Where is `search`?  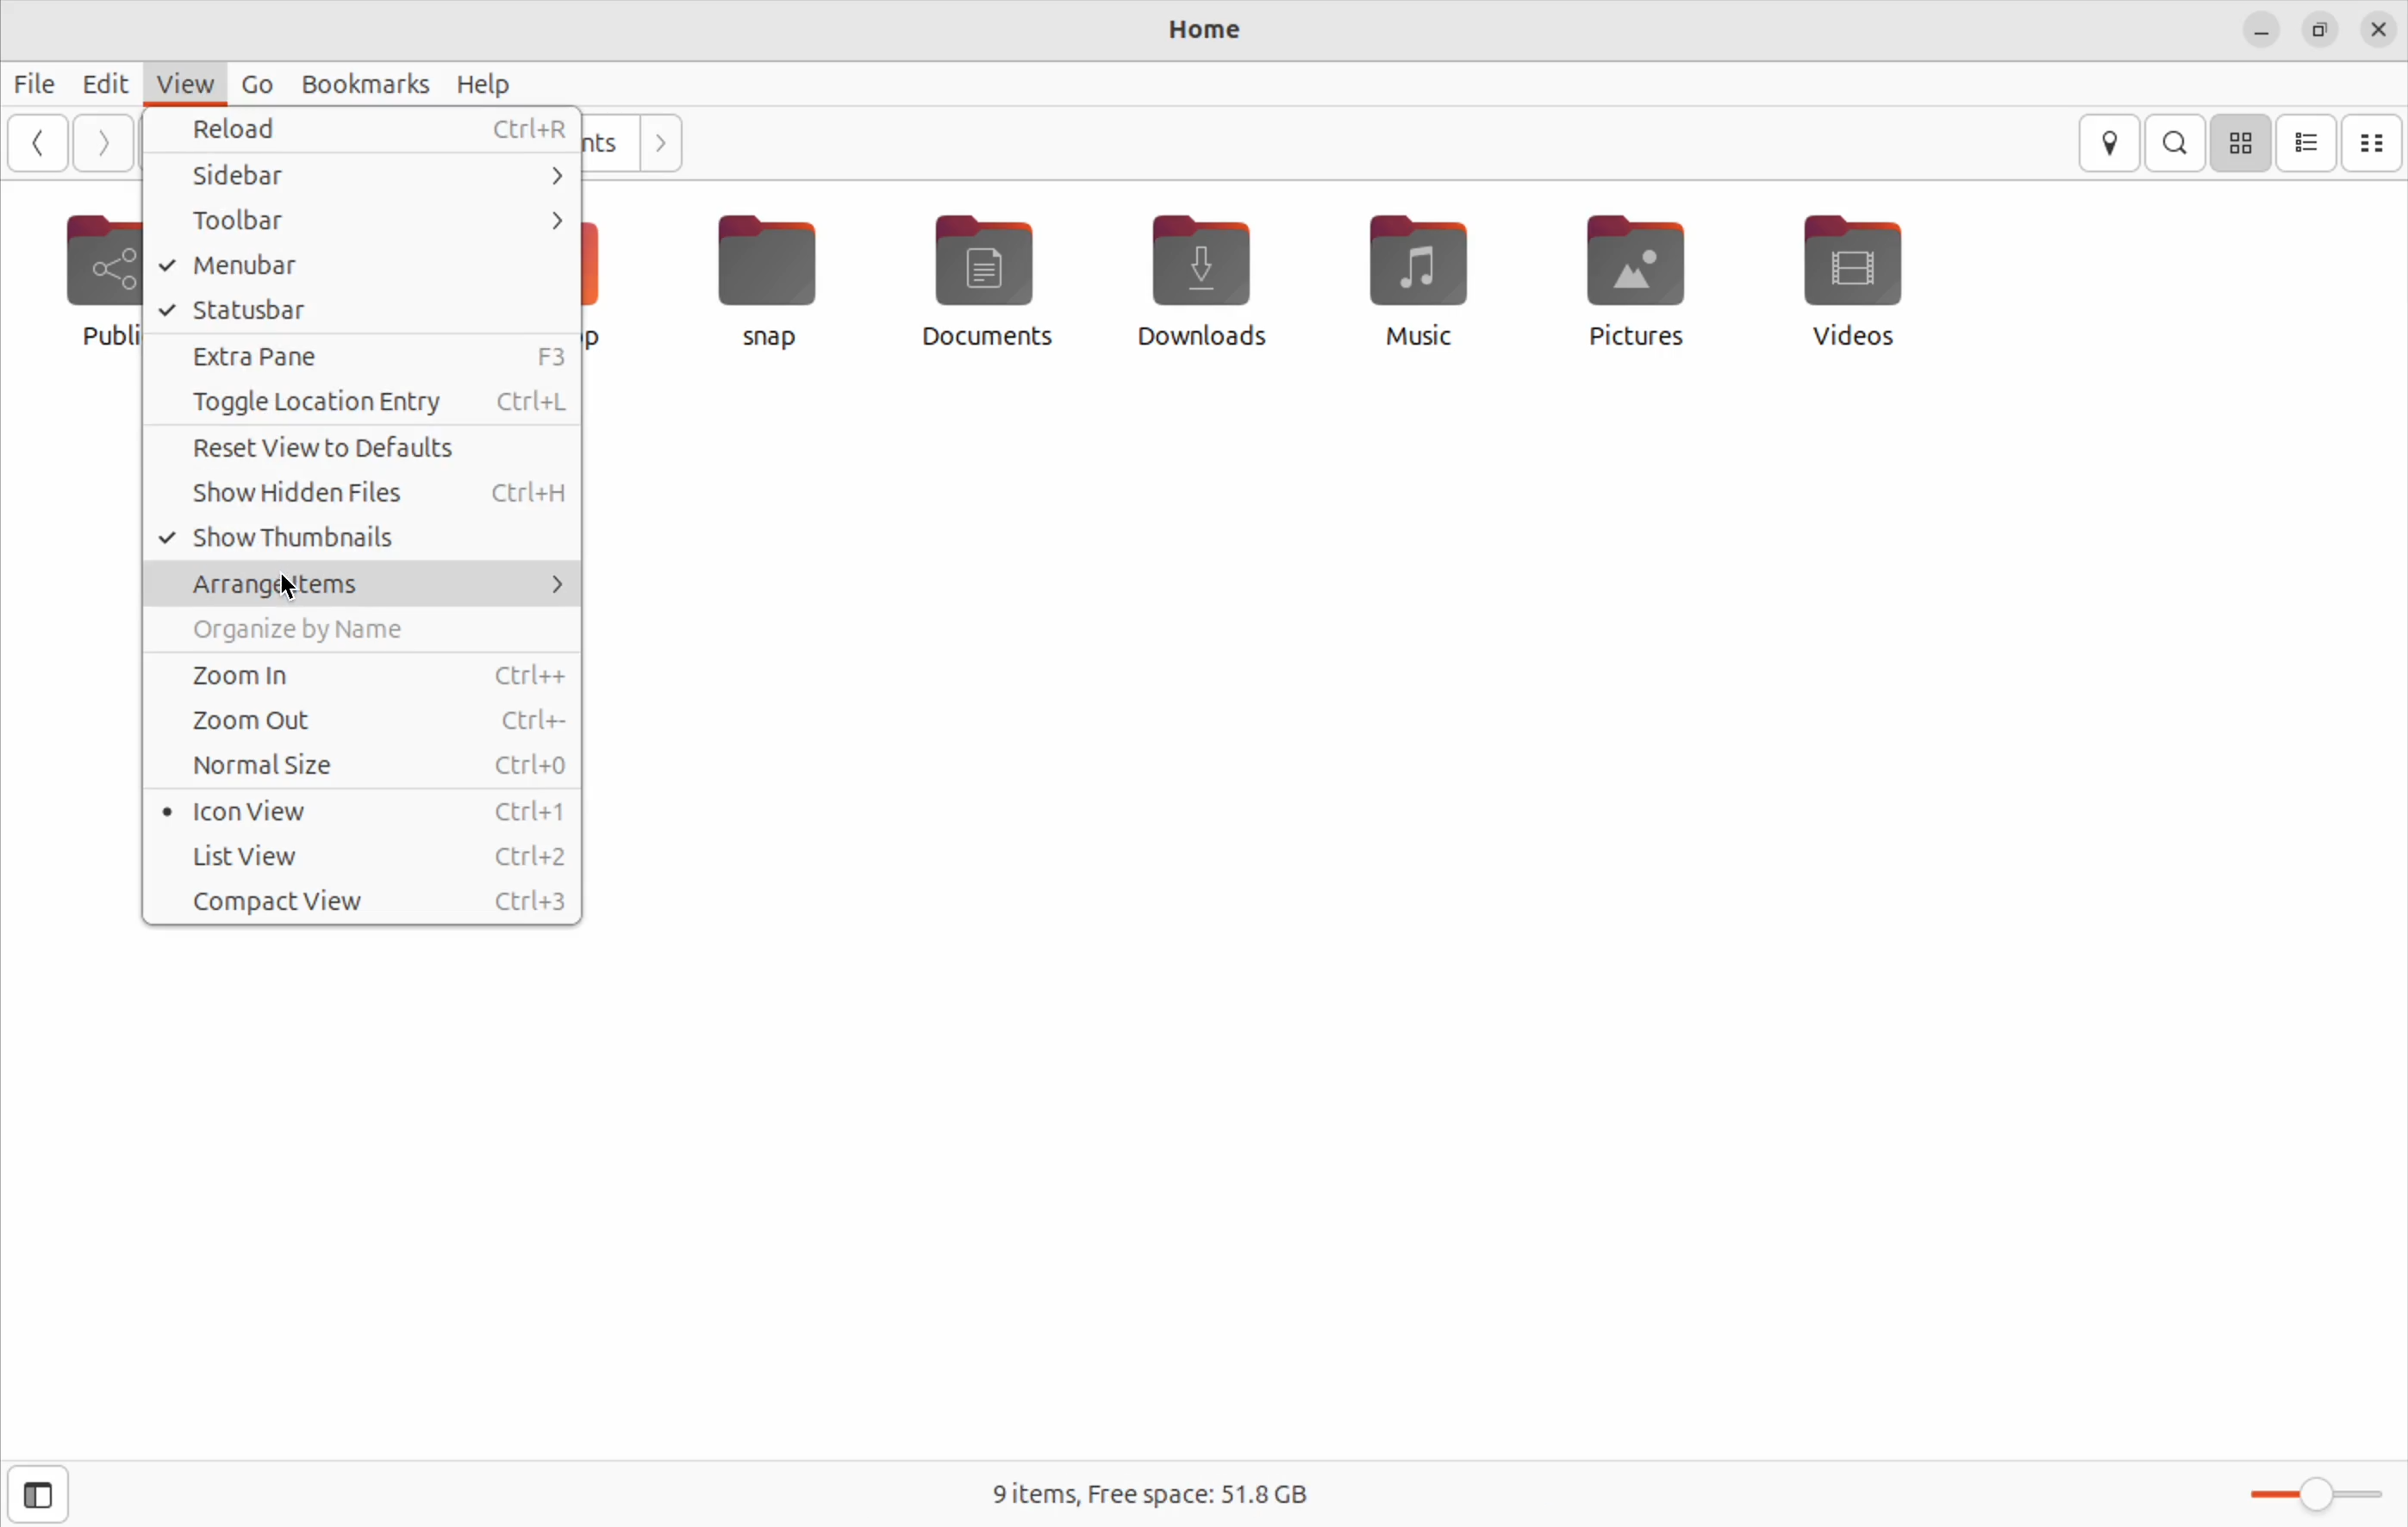 search is located at coordinates (2177, 143).